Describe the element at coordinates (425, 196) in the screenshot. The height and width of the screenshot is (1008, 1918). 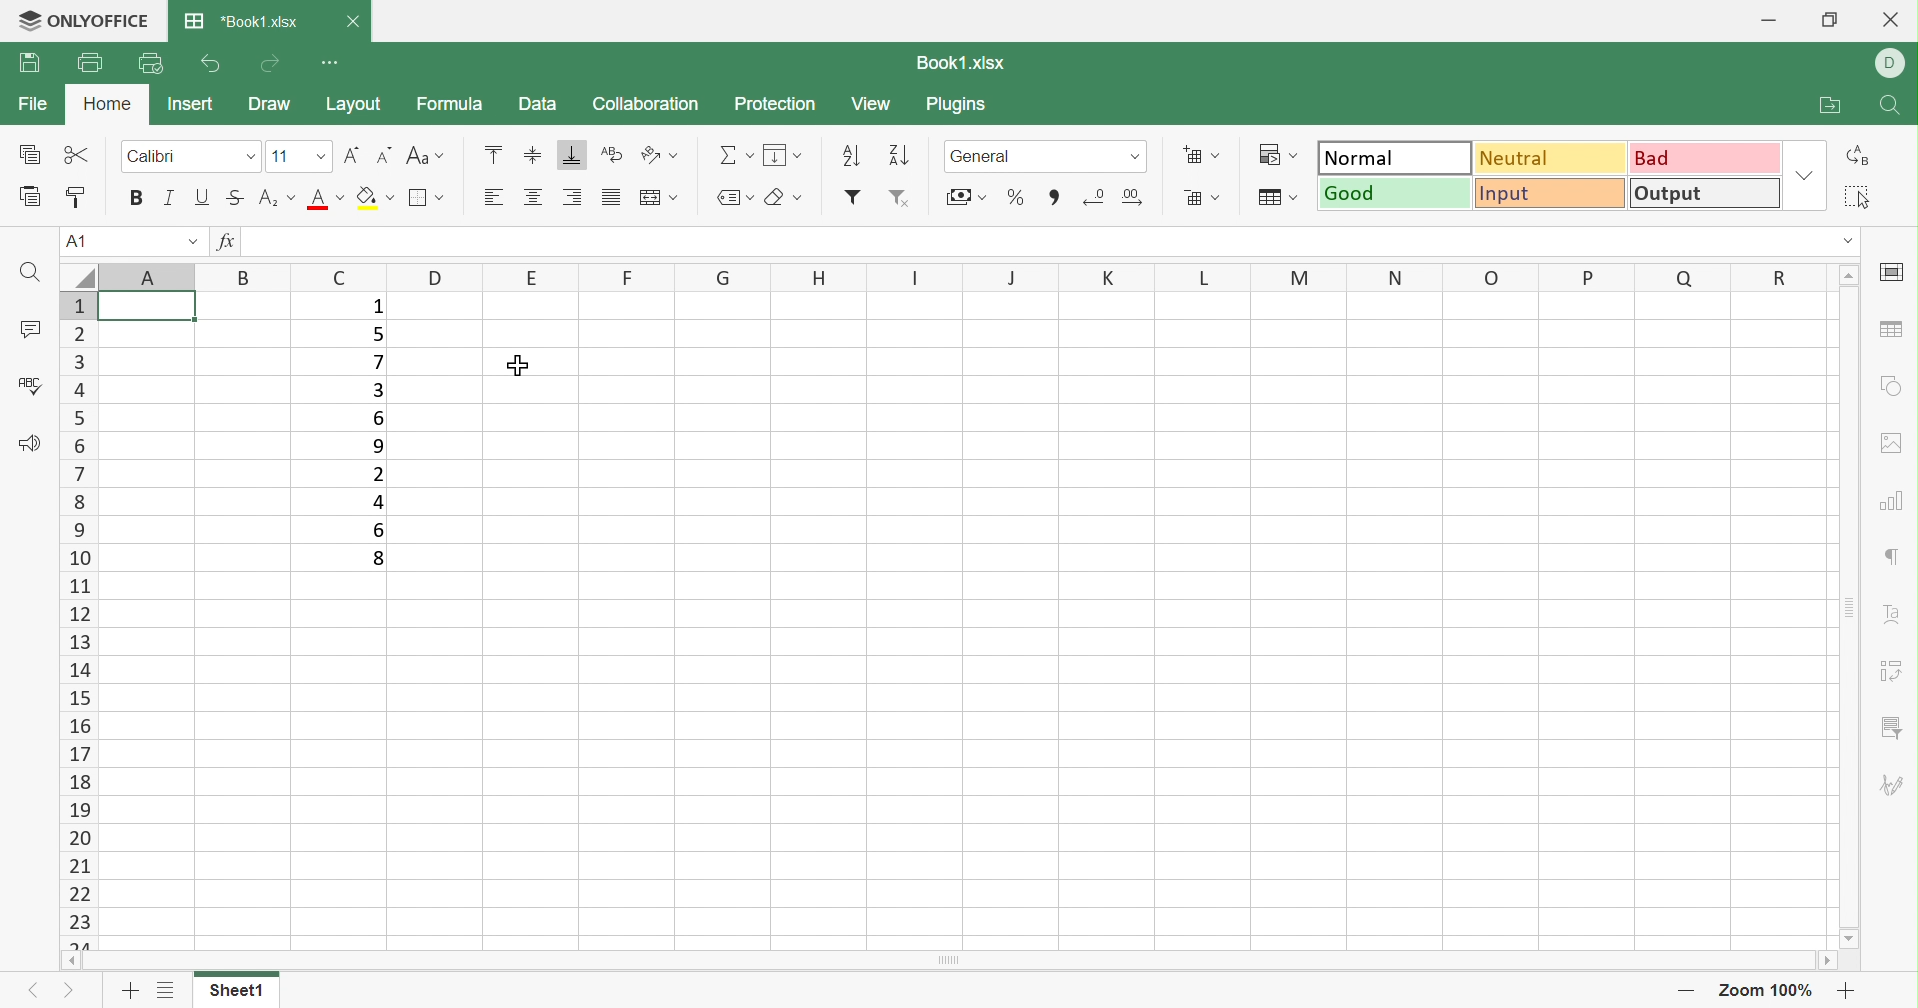
I see `Borders` at that location.